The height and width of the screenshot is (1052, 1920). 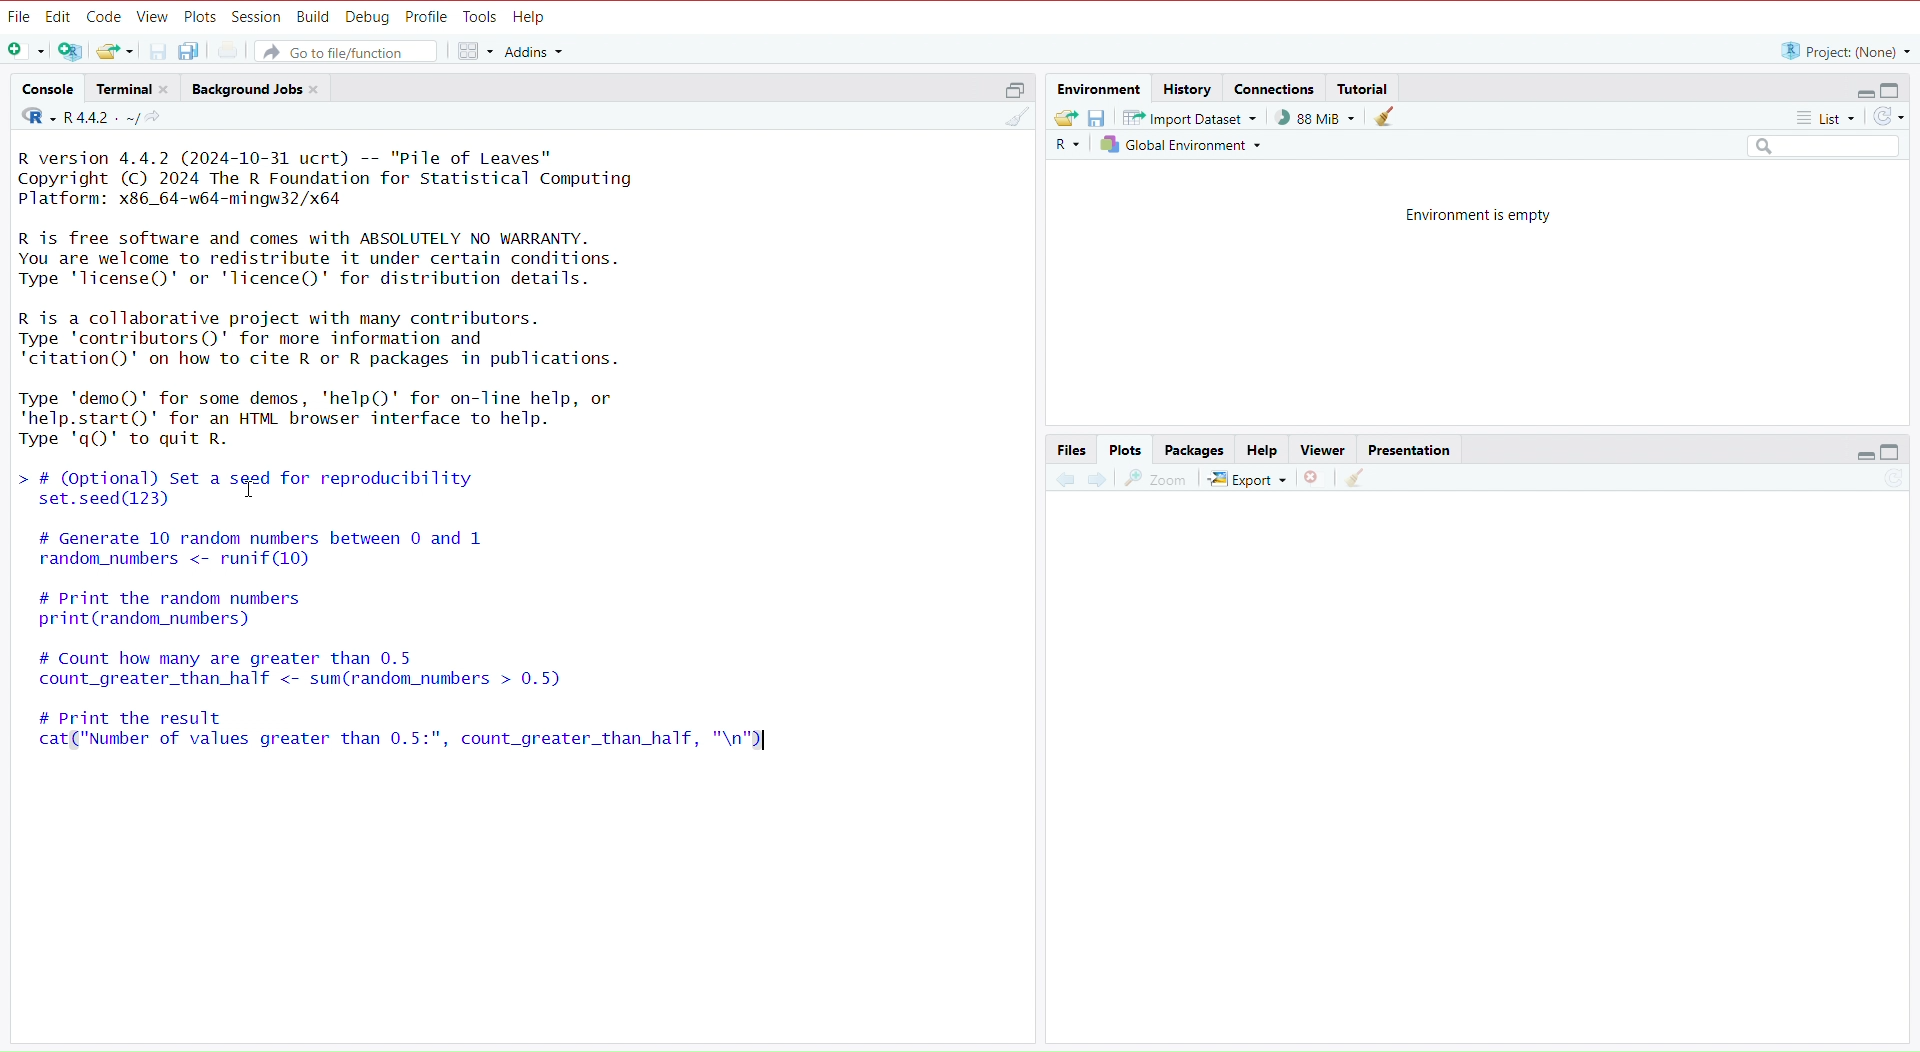 I want to click on Save, so click(x=1099, y=118).